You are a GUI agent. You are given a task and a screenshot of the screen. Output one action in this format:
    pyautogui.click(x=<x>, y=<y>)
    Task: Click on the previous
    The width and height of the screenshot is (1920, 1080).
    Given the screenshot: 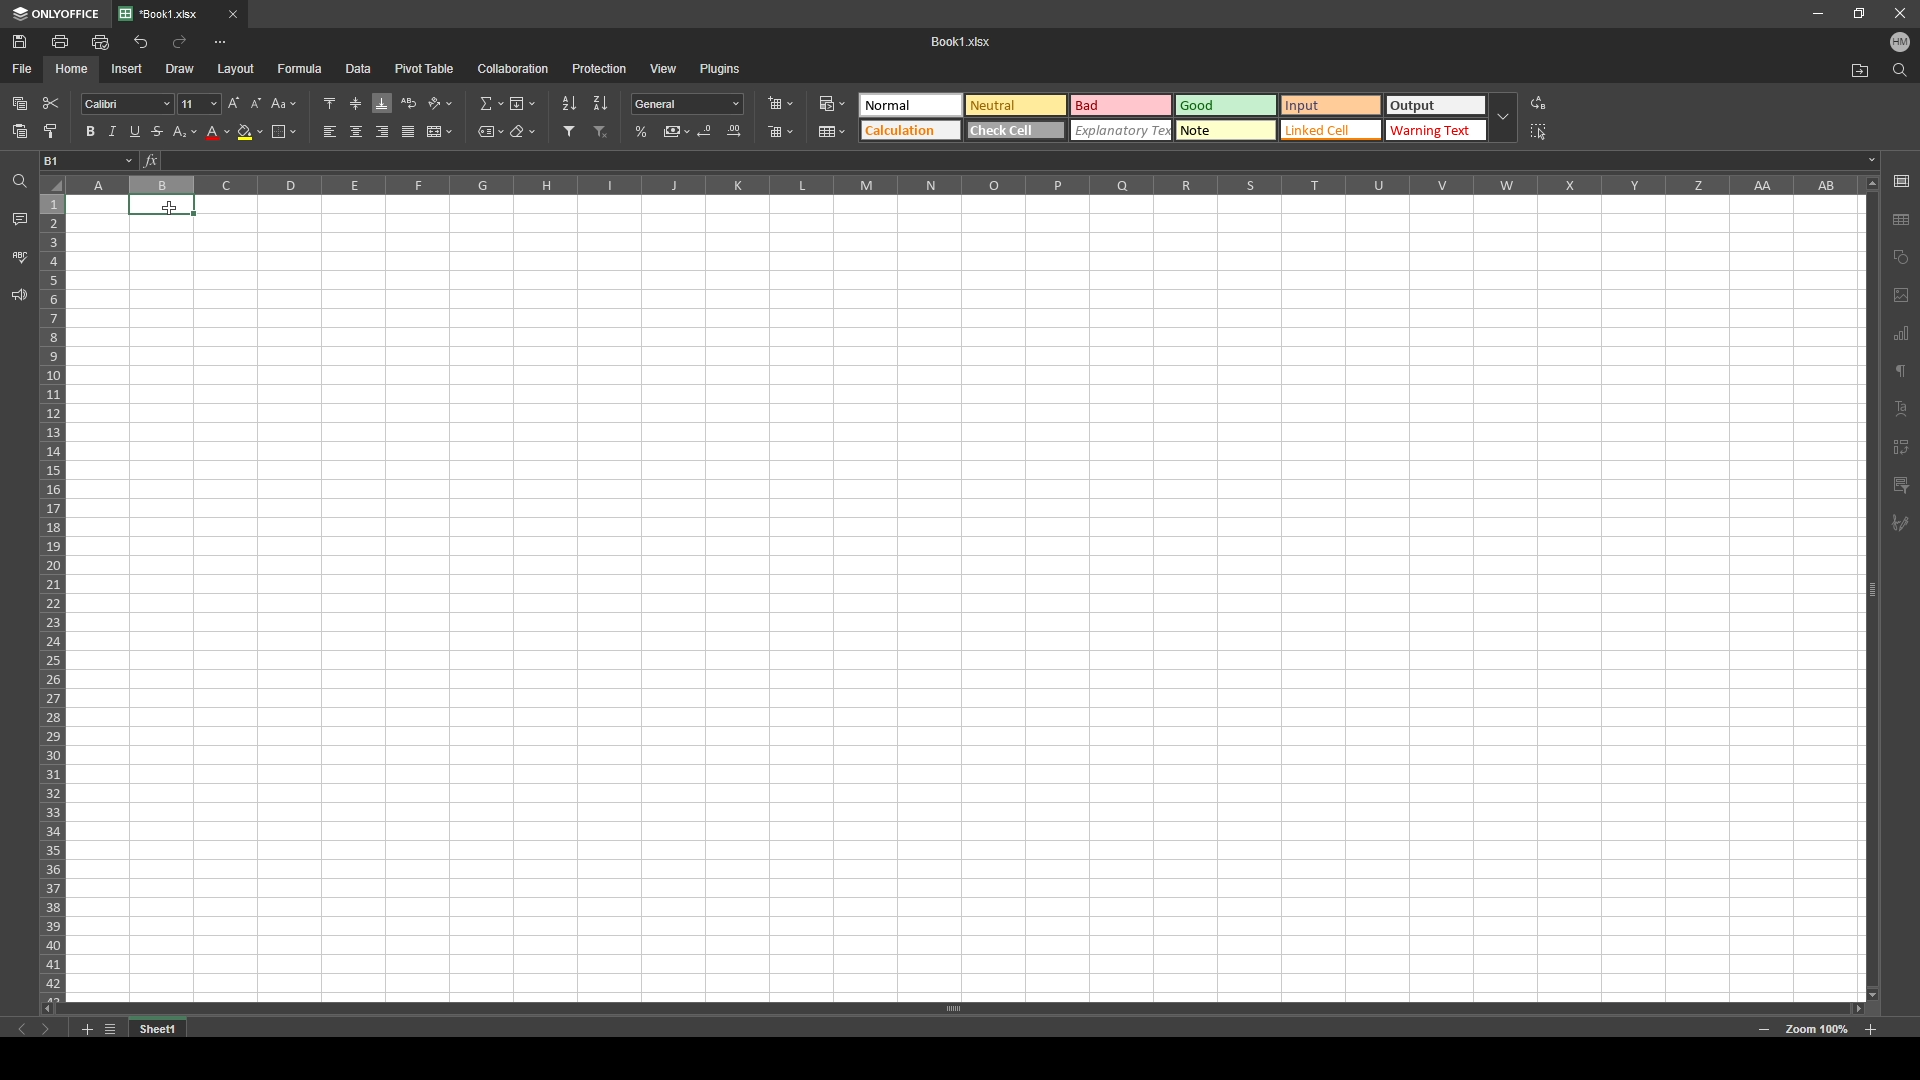 What is the action you would take?
    pyautogui.click(x=23, y=1029)
    